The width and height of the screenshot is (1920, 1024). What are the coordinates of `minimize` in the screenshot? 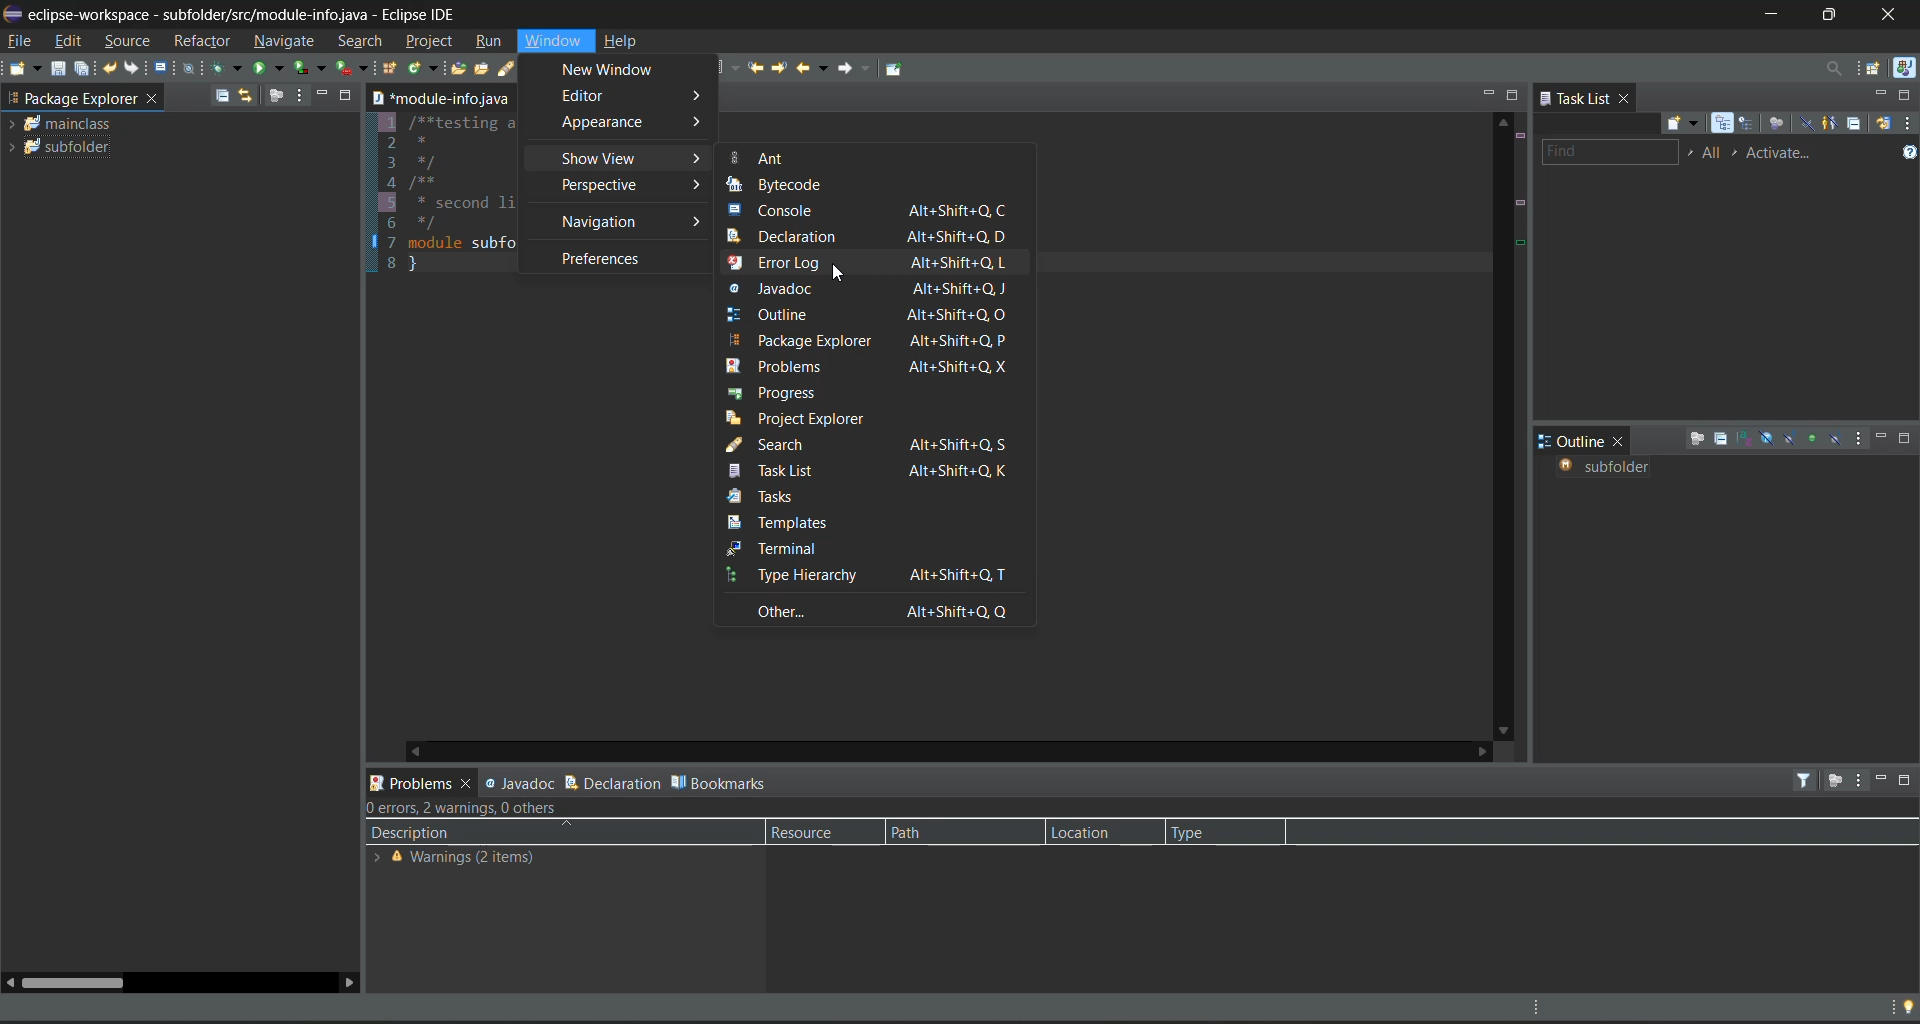 It's located at (327, 96).